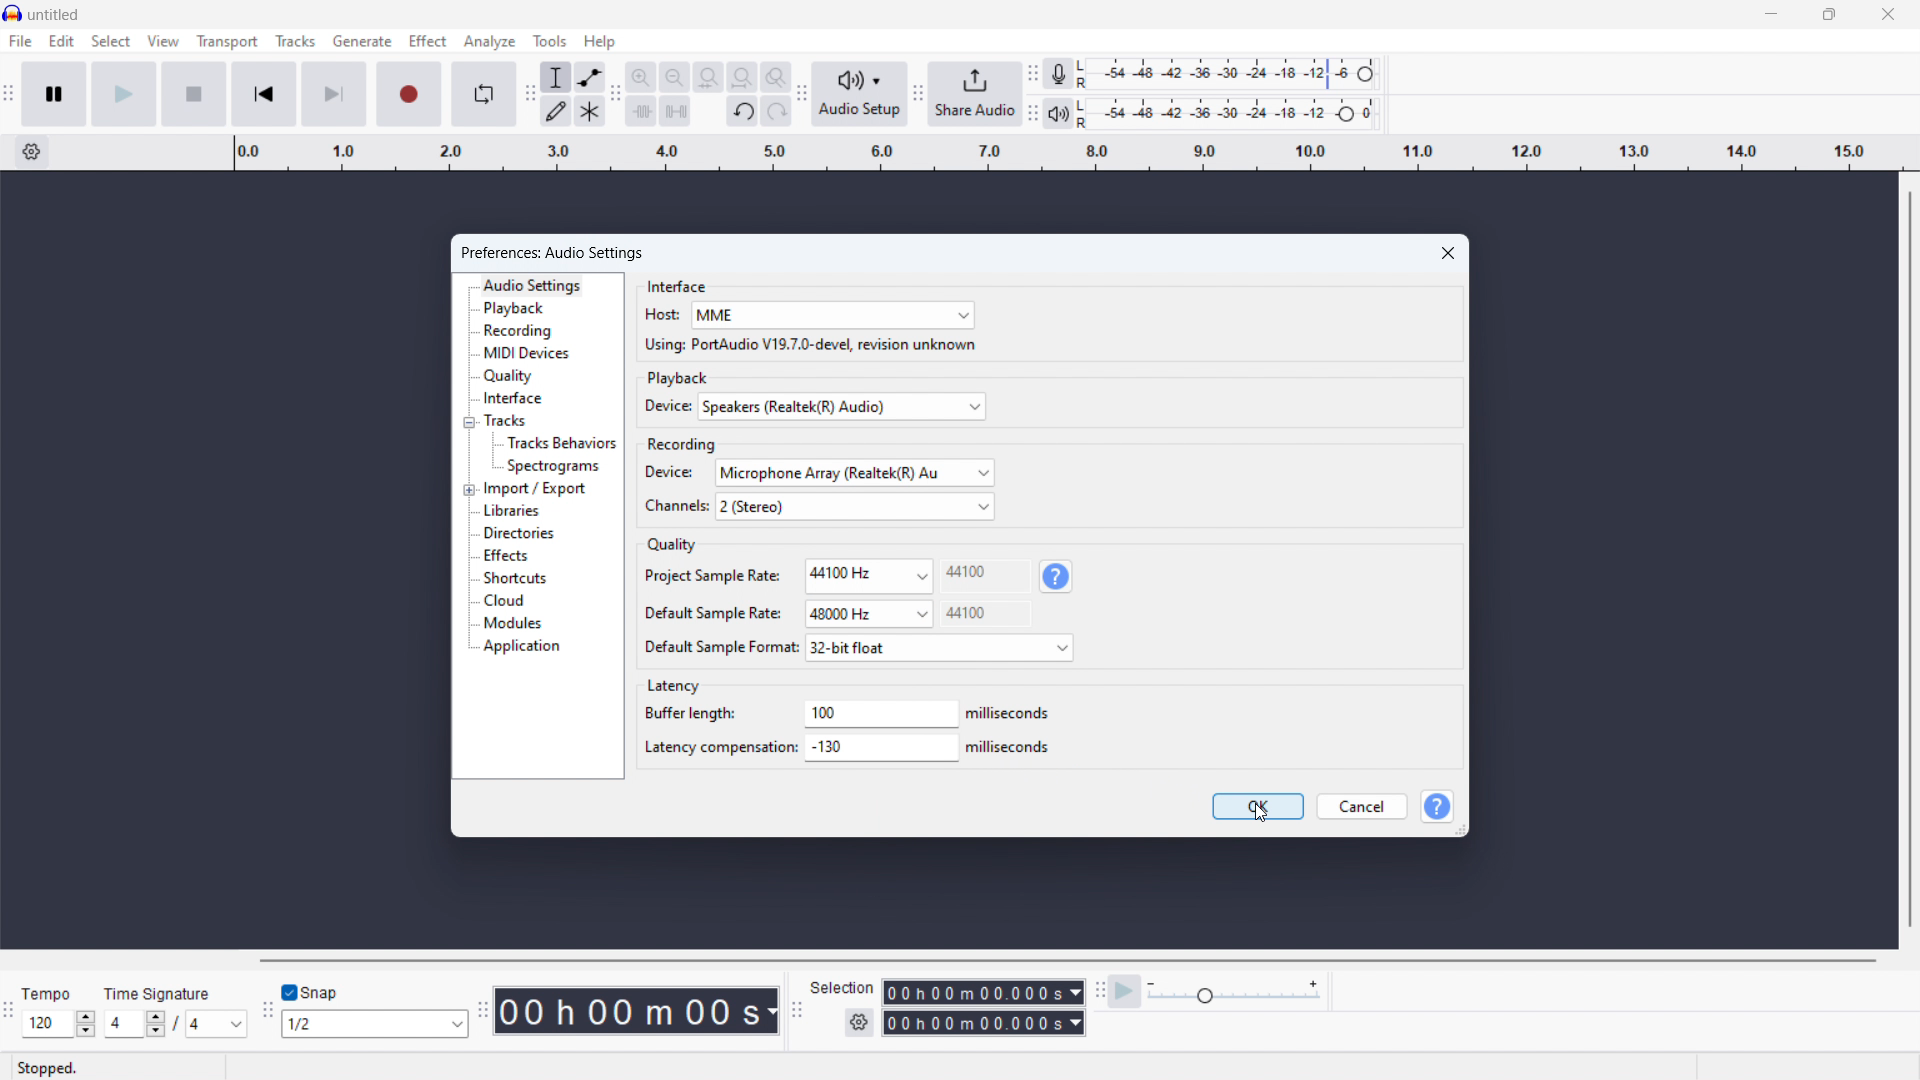  What do you see at coordinates (520, 331) in the screenshot?
I see `recording` at bounding box center [520, 331].